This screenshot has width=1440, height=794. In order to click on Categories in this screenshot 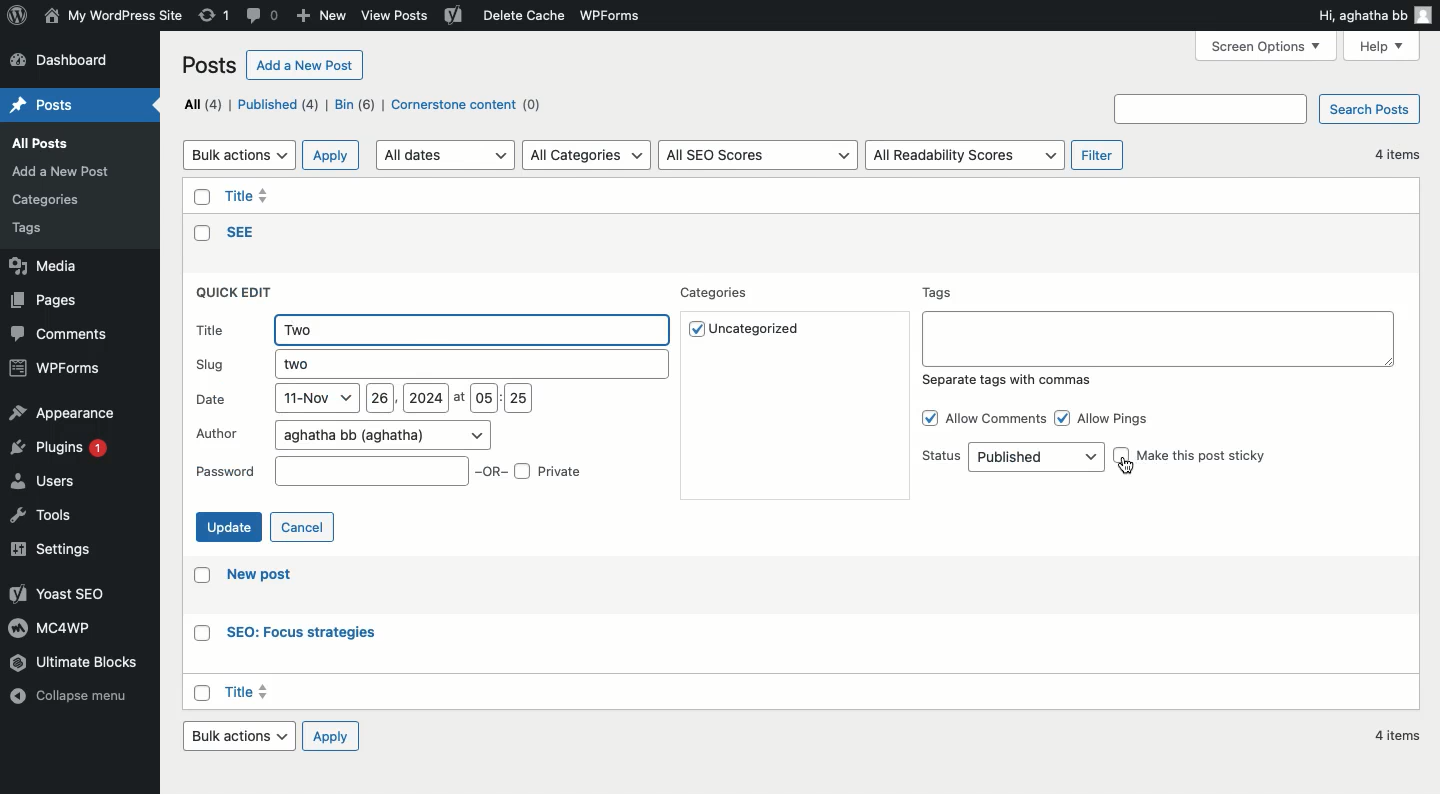, I will do `click(719, 294)`.